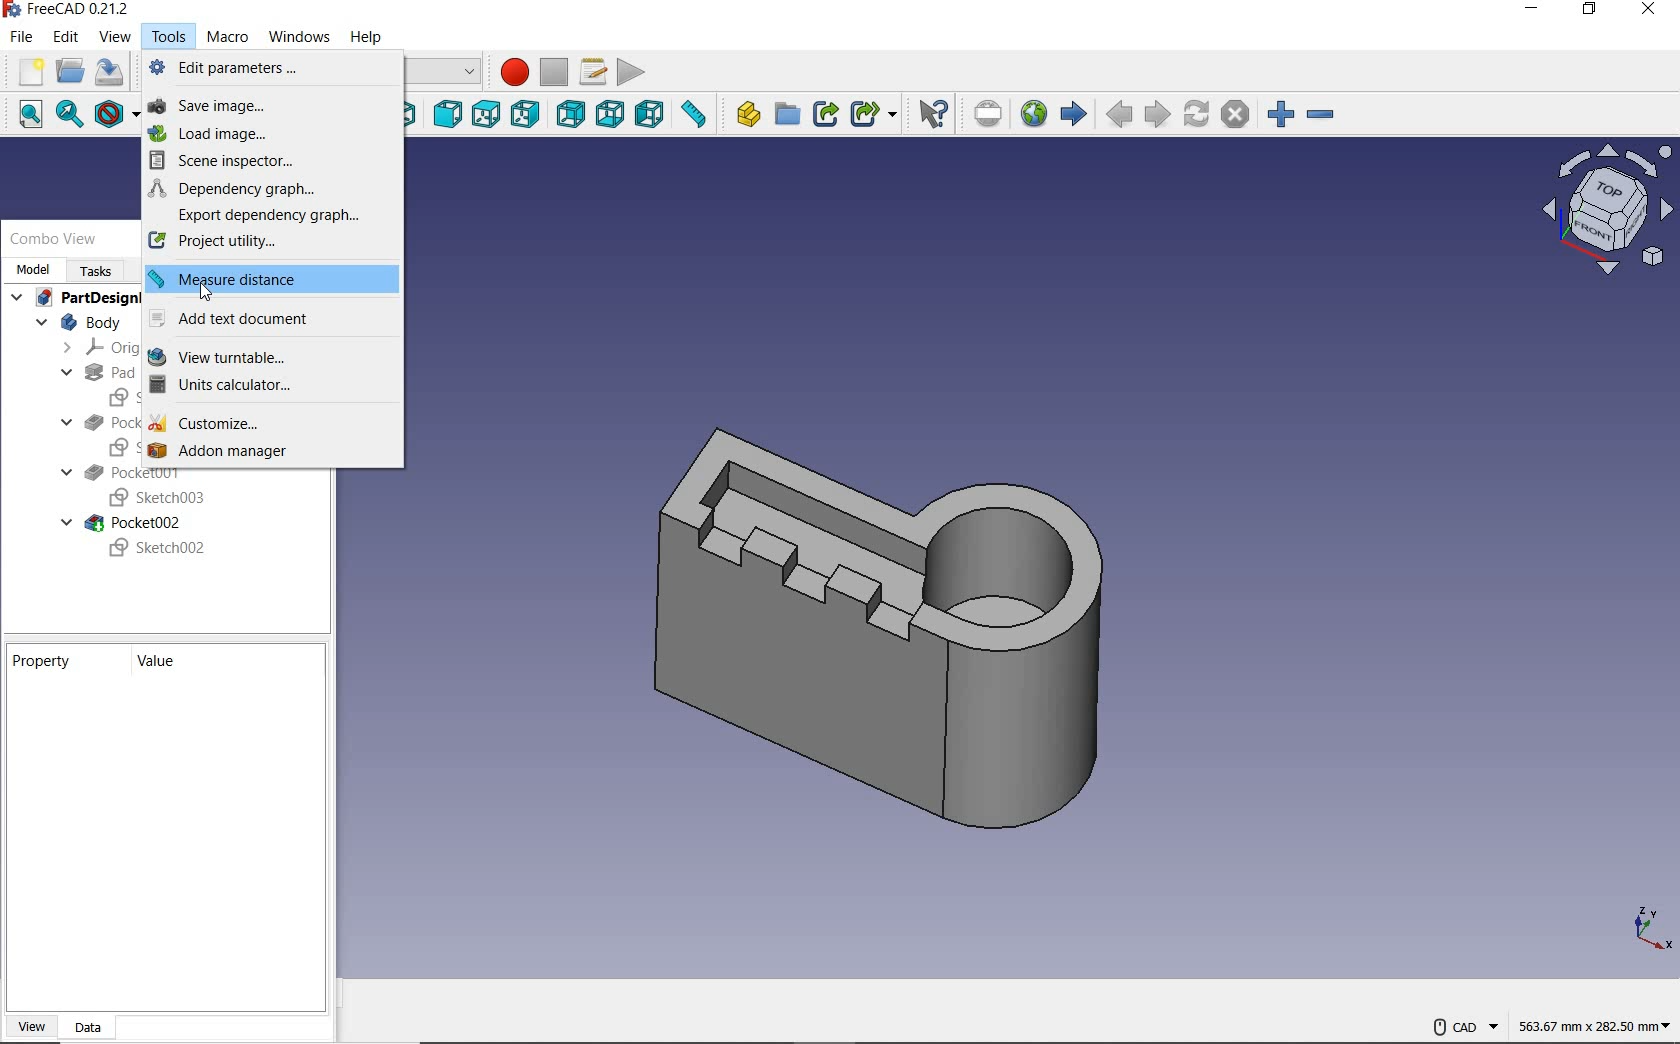 This screenshot has width=1680, height=1044. I want to click on open website, so click(1033, 113).